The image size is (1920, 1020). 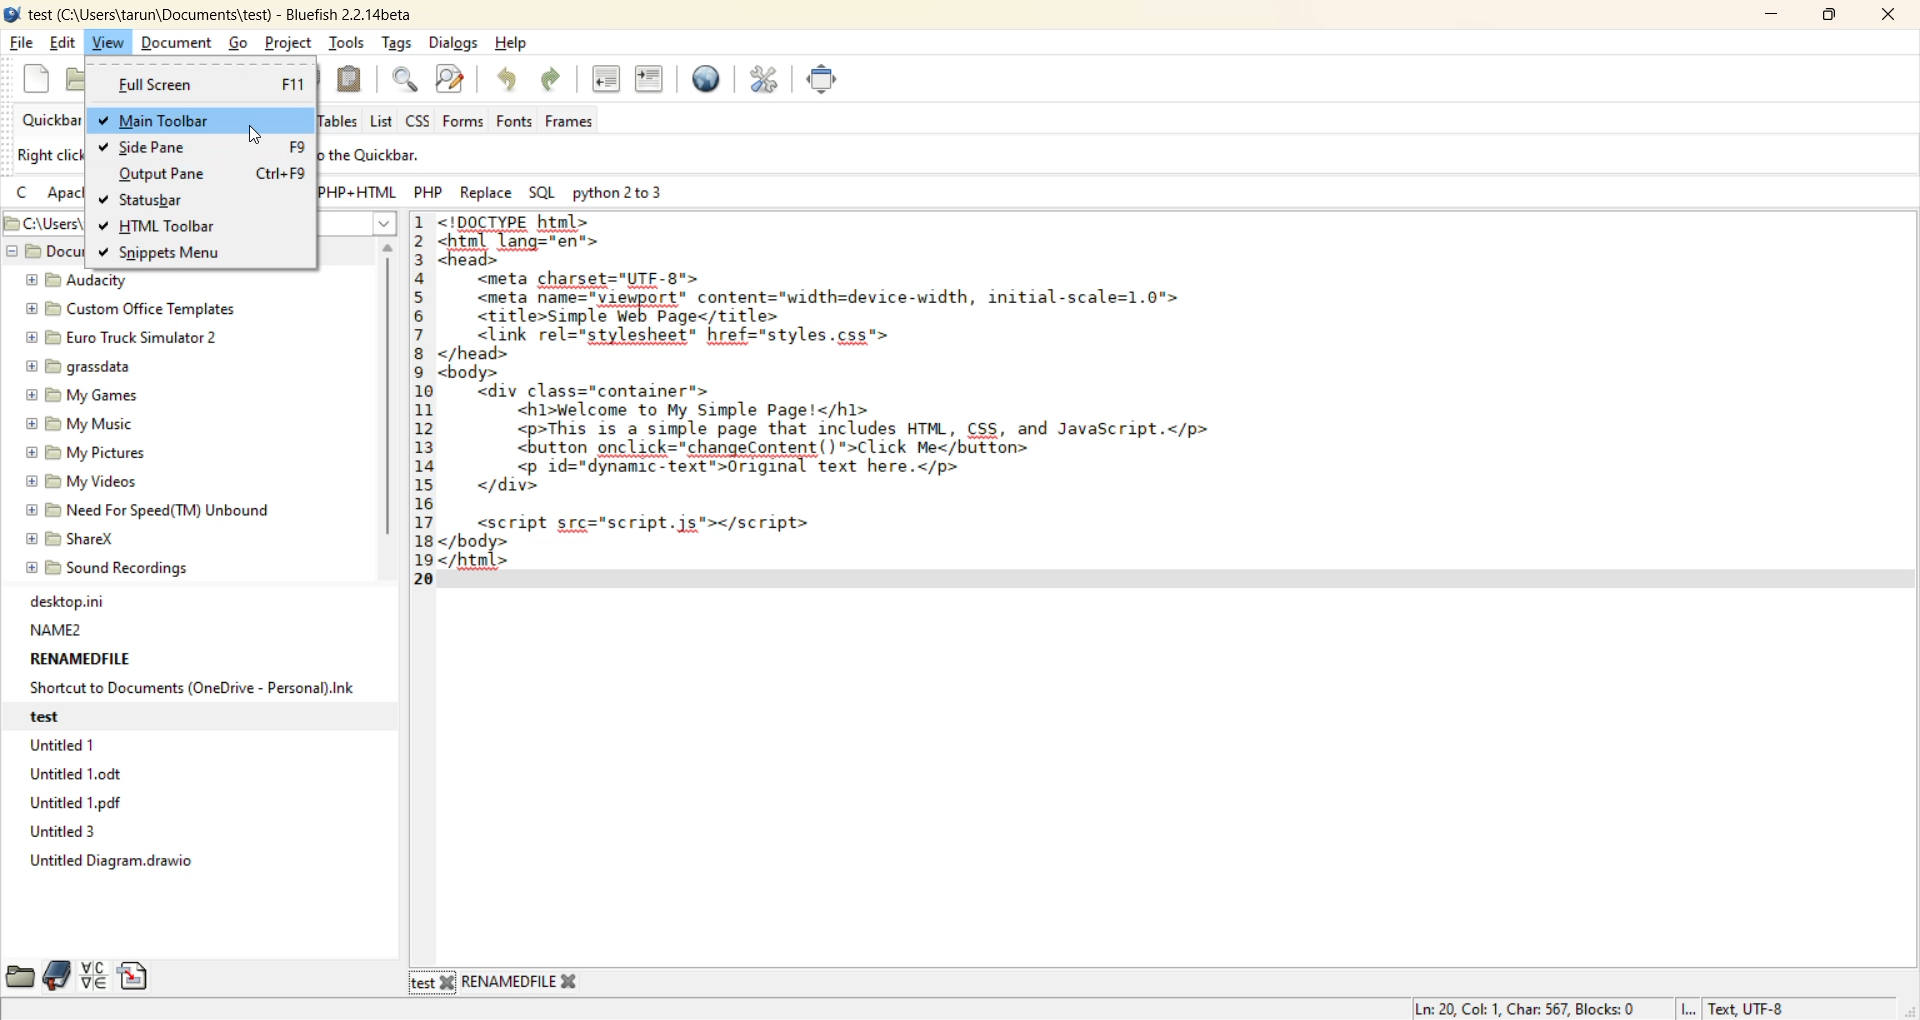 What do you see at coordinates (190, 120) in the screenshot?
I see `main toolbar` at bounding box center [190, 120].